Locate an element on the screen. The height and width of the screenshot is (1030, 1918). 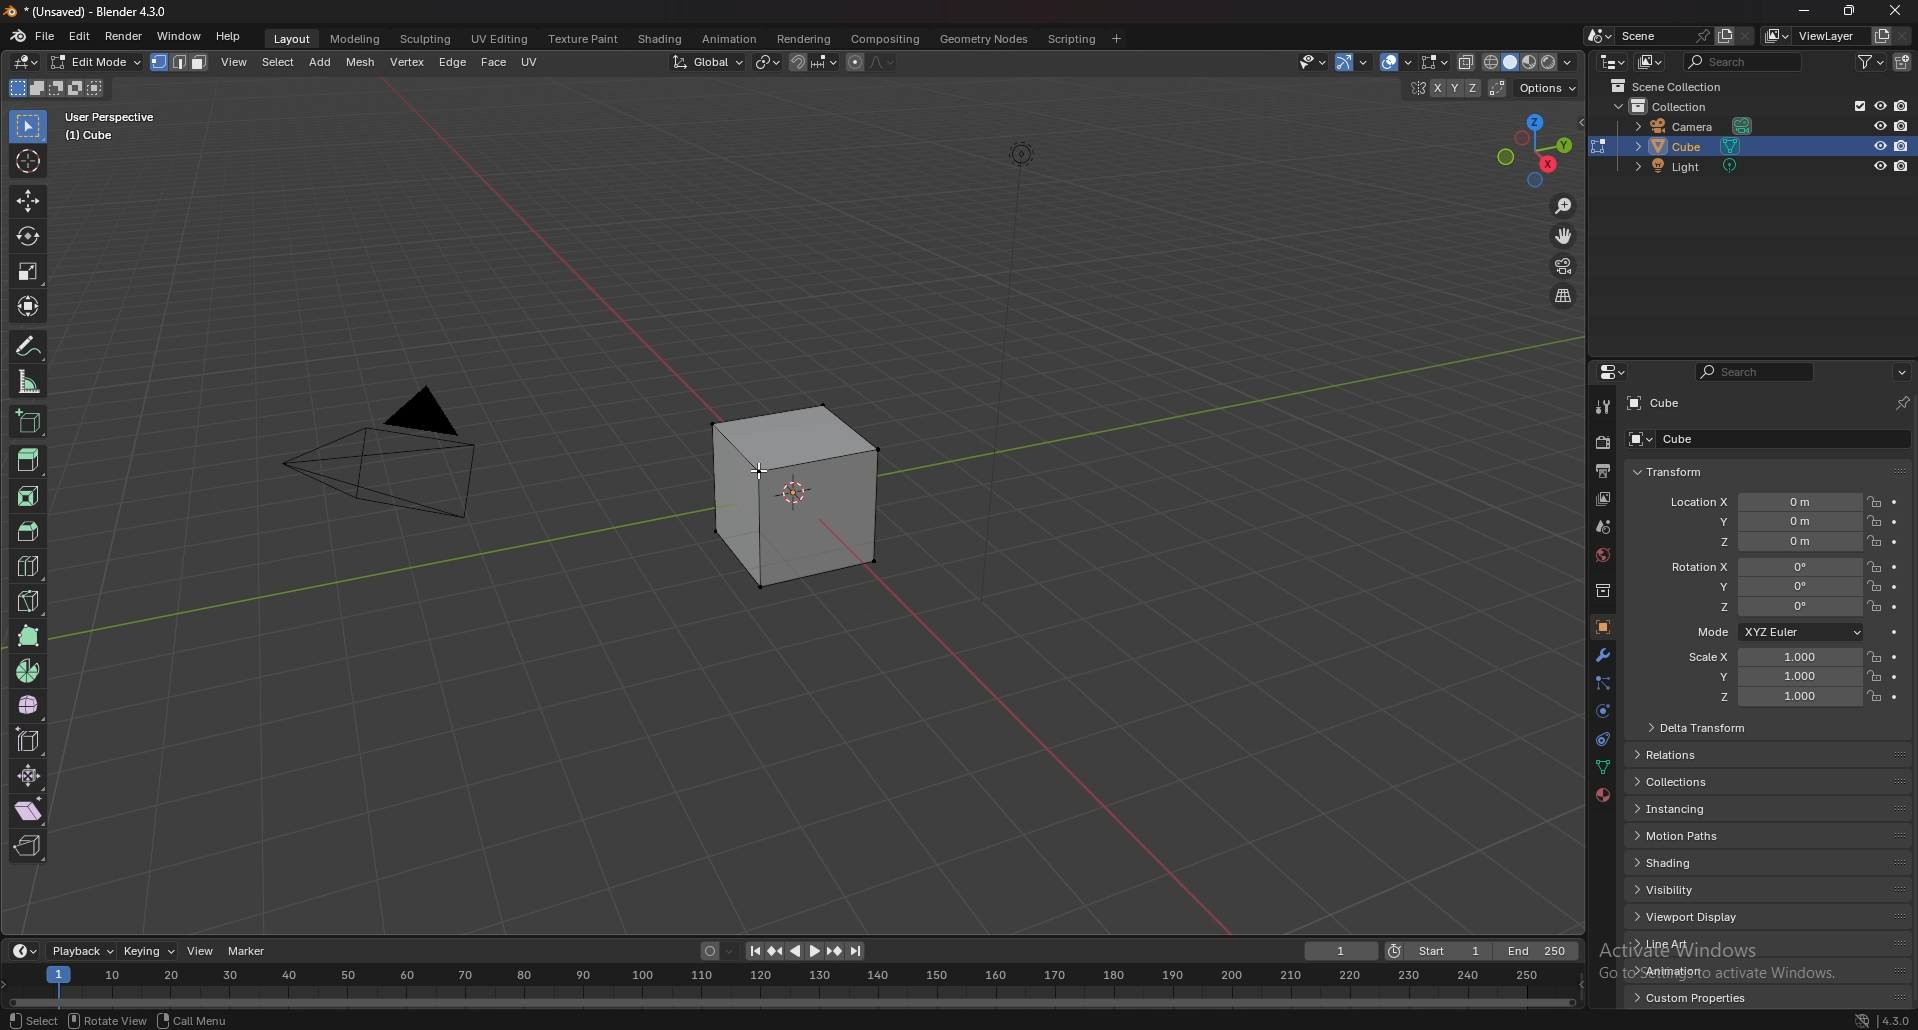
view layer is located at coordinates (1602, 501).